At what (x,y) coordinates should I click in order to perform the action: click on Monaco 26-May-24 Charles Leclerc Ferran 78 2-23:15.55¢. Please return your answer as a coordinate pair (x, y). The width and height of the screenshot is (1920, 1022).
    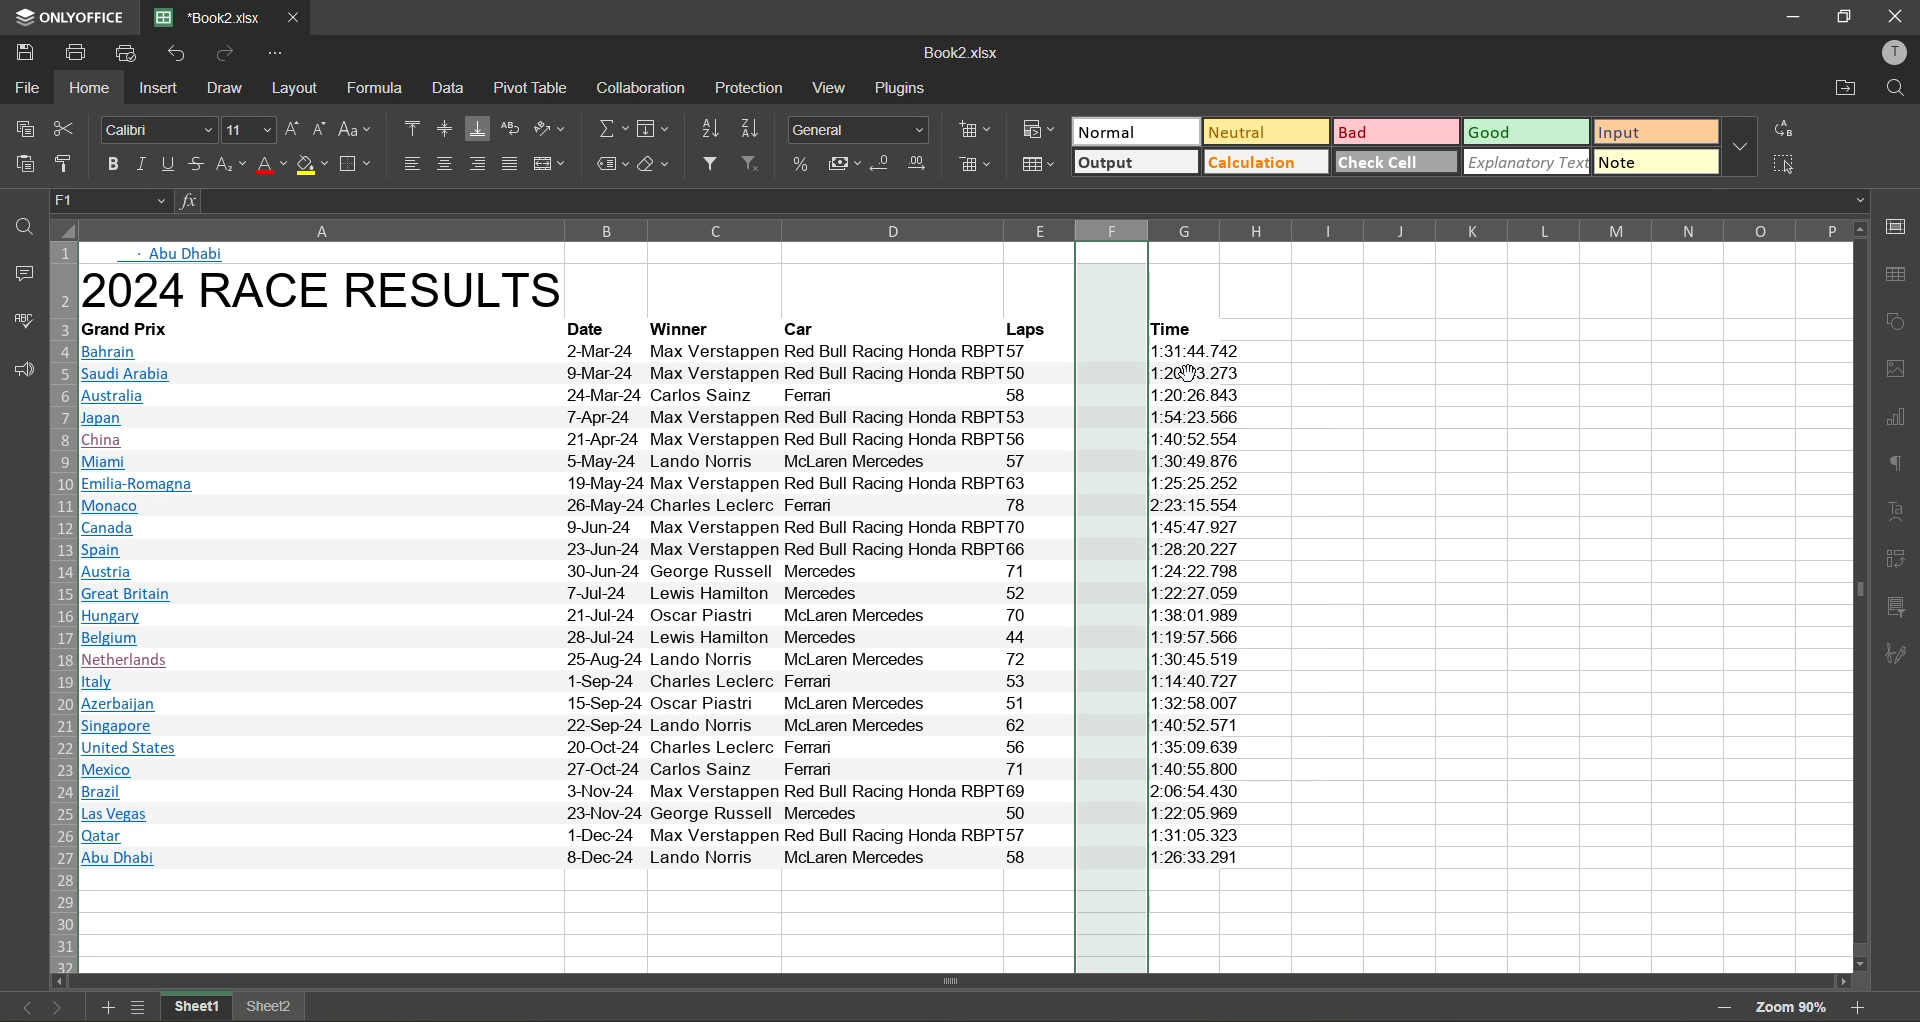
    Looking at the image, I should click on (566, 506).